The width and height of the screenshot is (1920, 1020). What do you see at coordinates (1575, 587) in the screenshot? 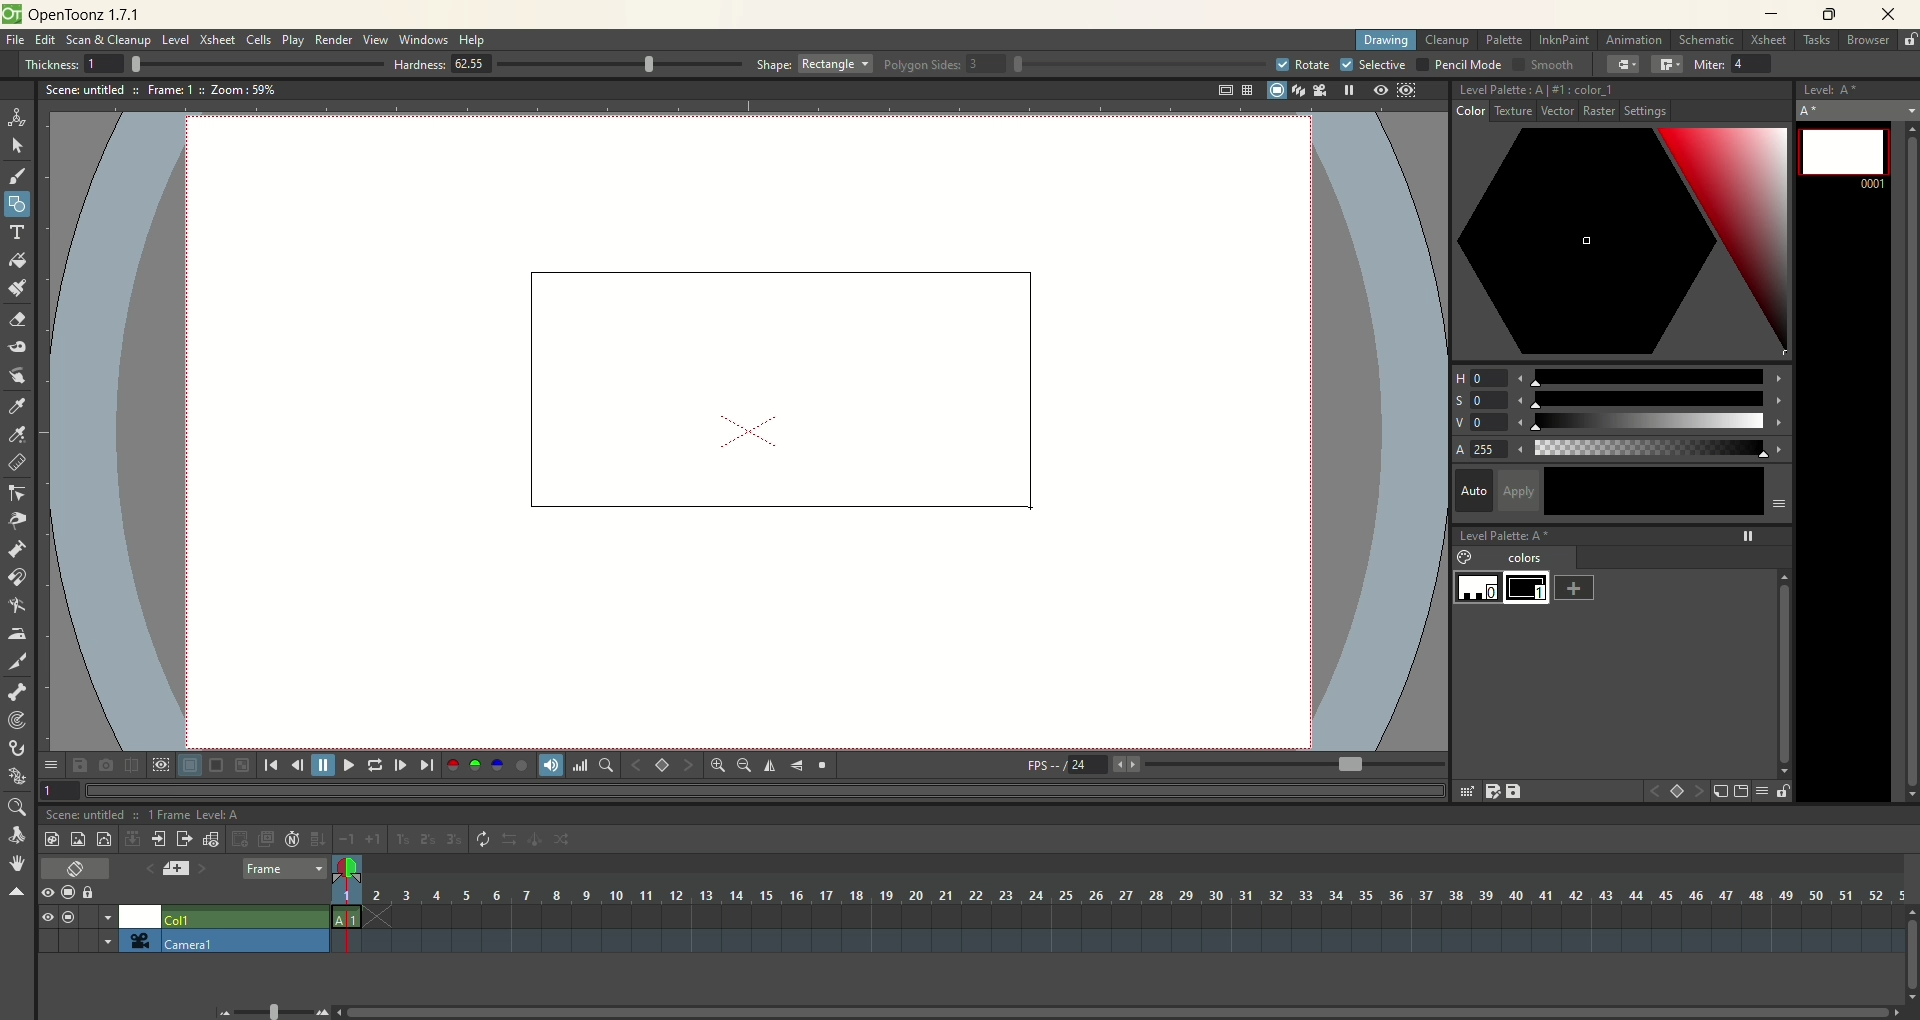
I see `Add color` at bounding box center [1575, 587].